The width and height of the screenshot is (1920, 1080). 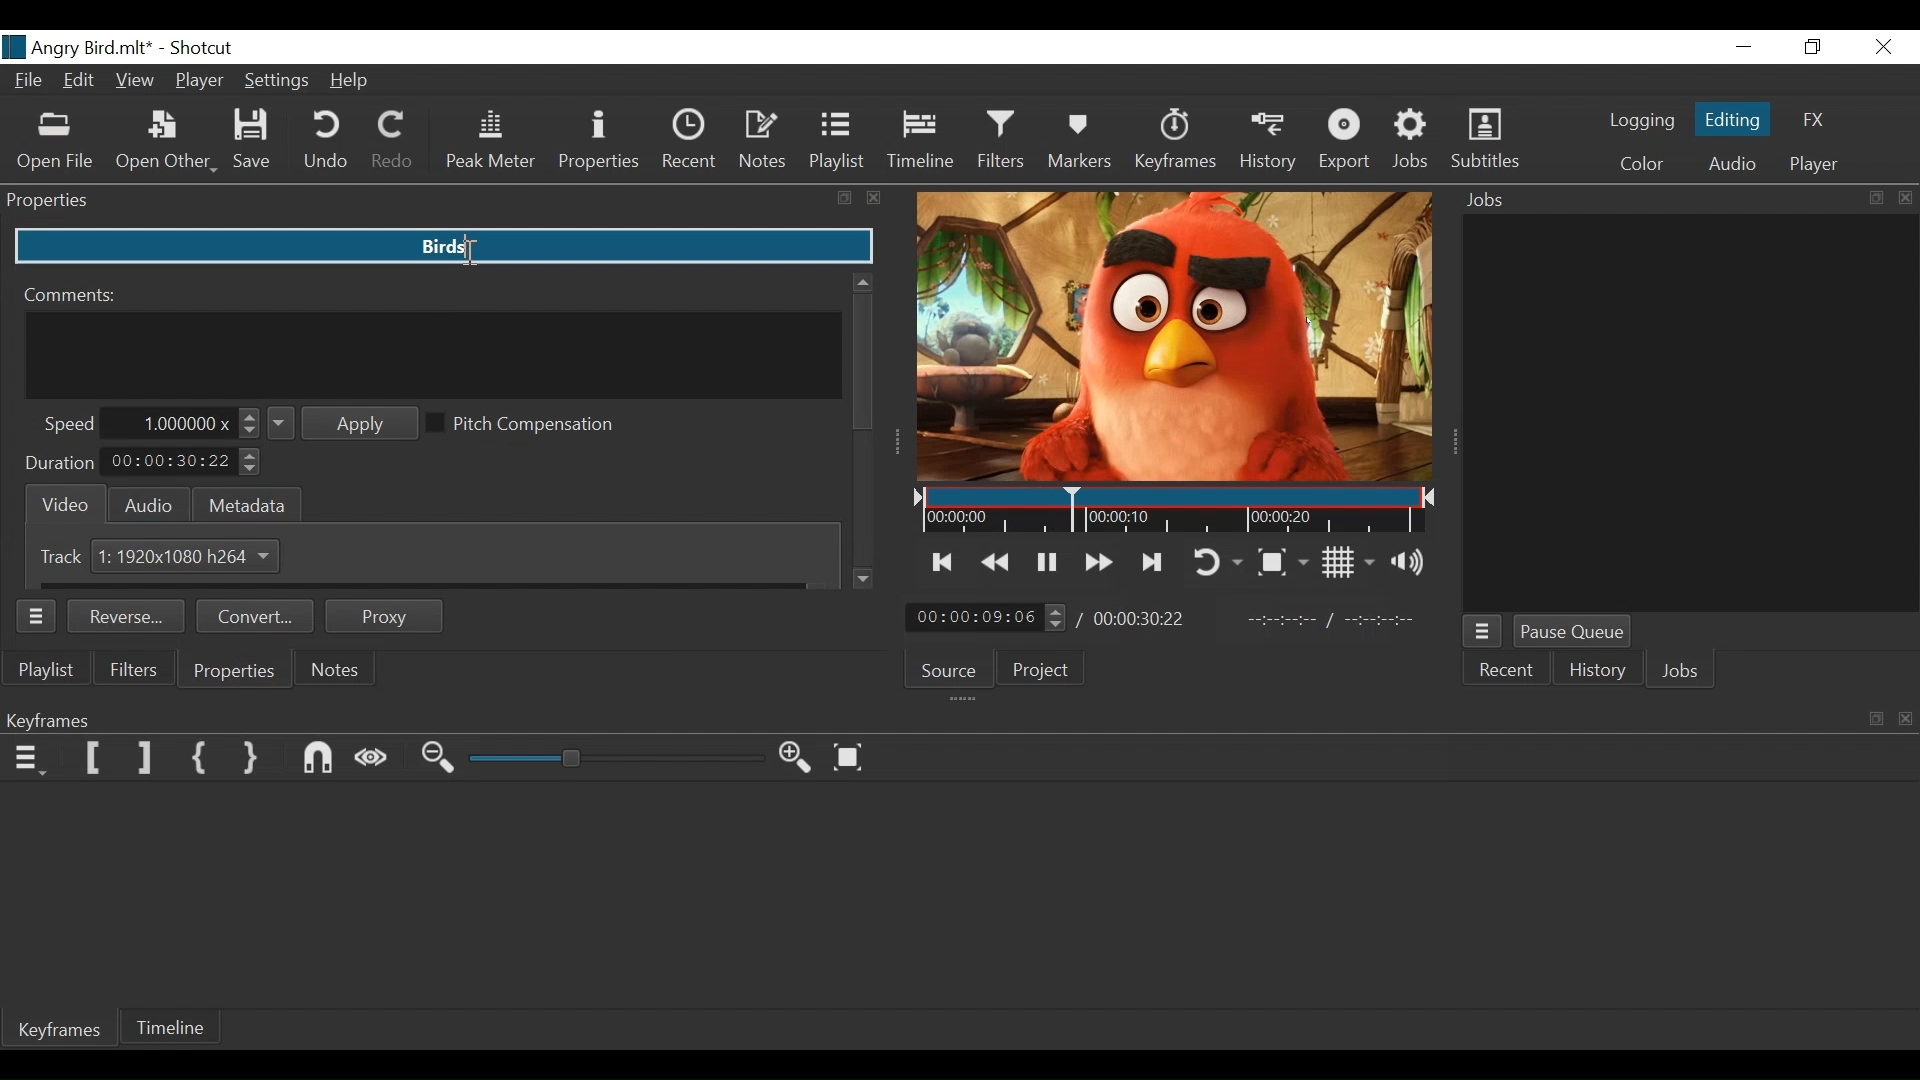 What do you see at coordinates (614, 759) in the screenshot?
I see `Zoom slider` at bounding box center [614, 759].